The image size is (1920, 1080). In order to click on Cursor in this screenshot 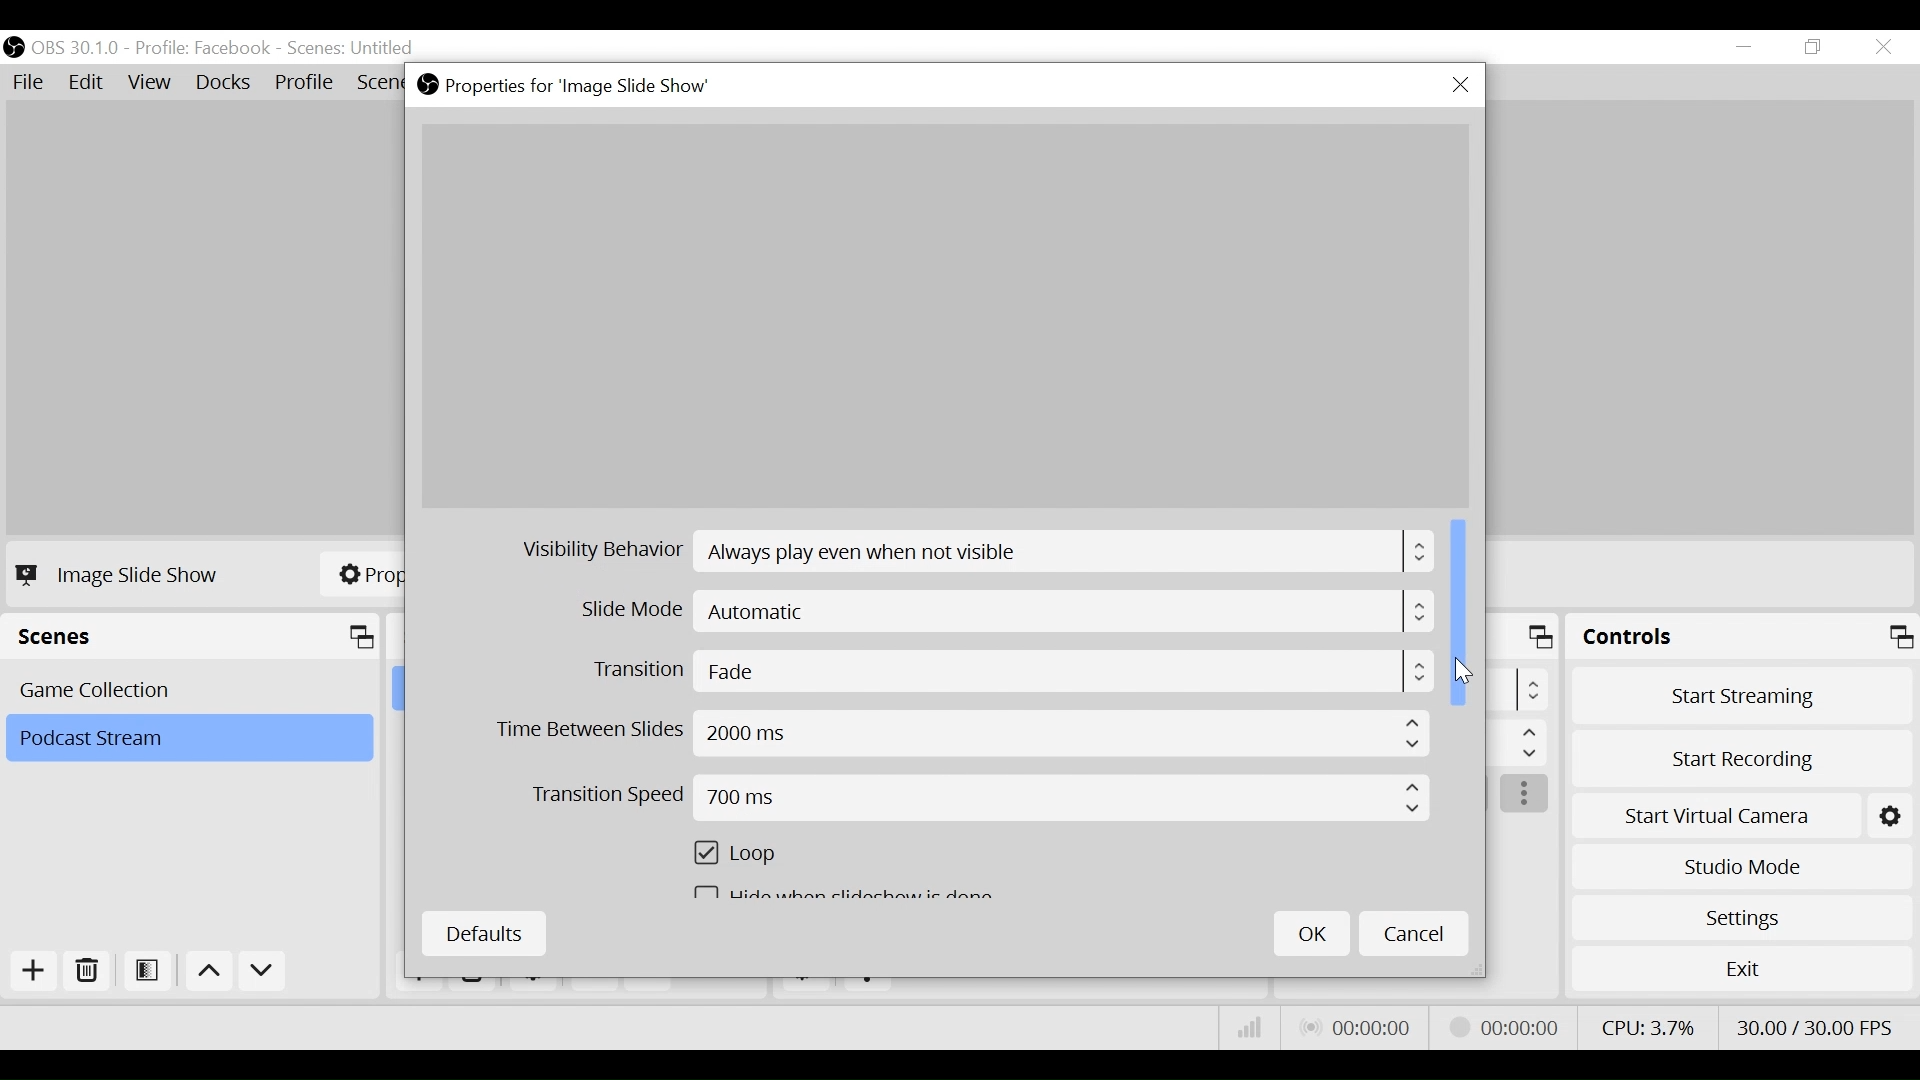, I will do `click(1462, 668)`.